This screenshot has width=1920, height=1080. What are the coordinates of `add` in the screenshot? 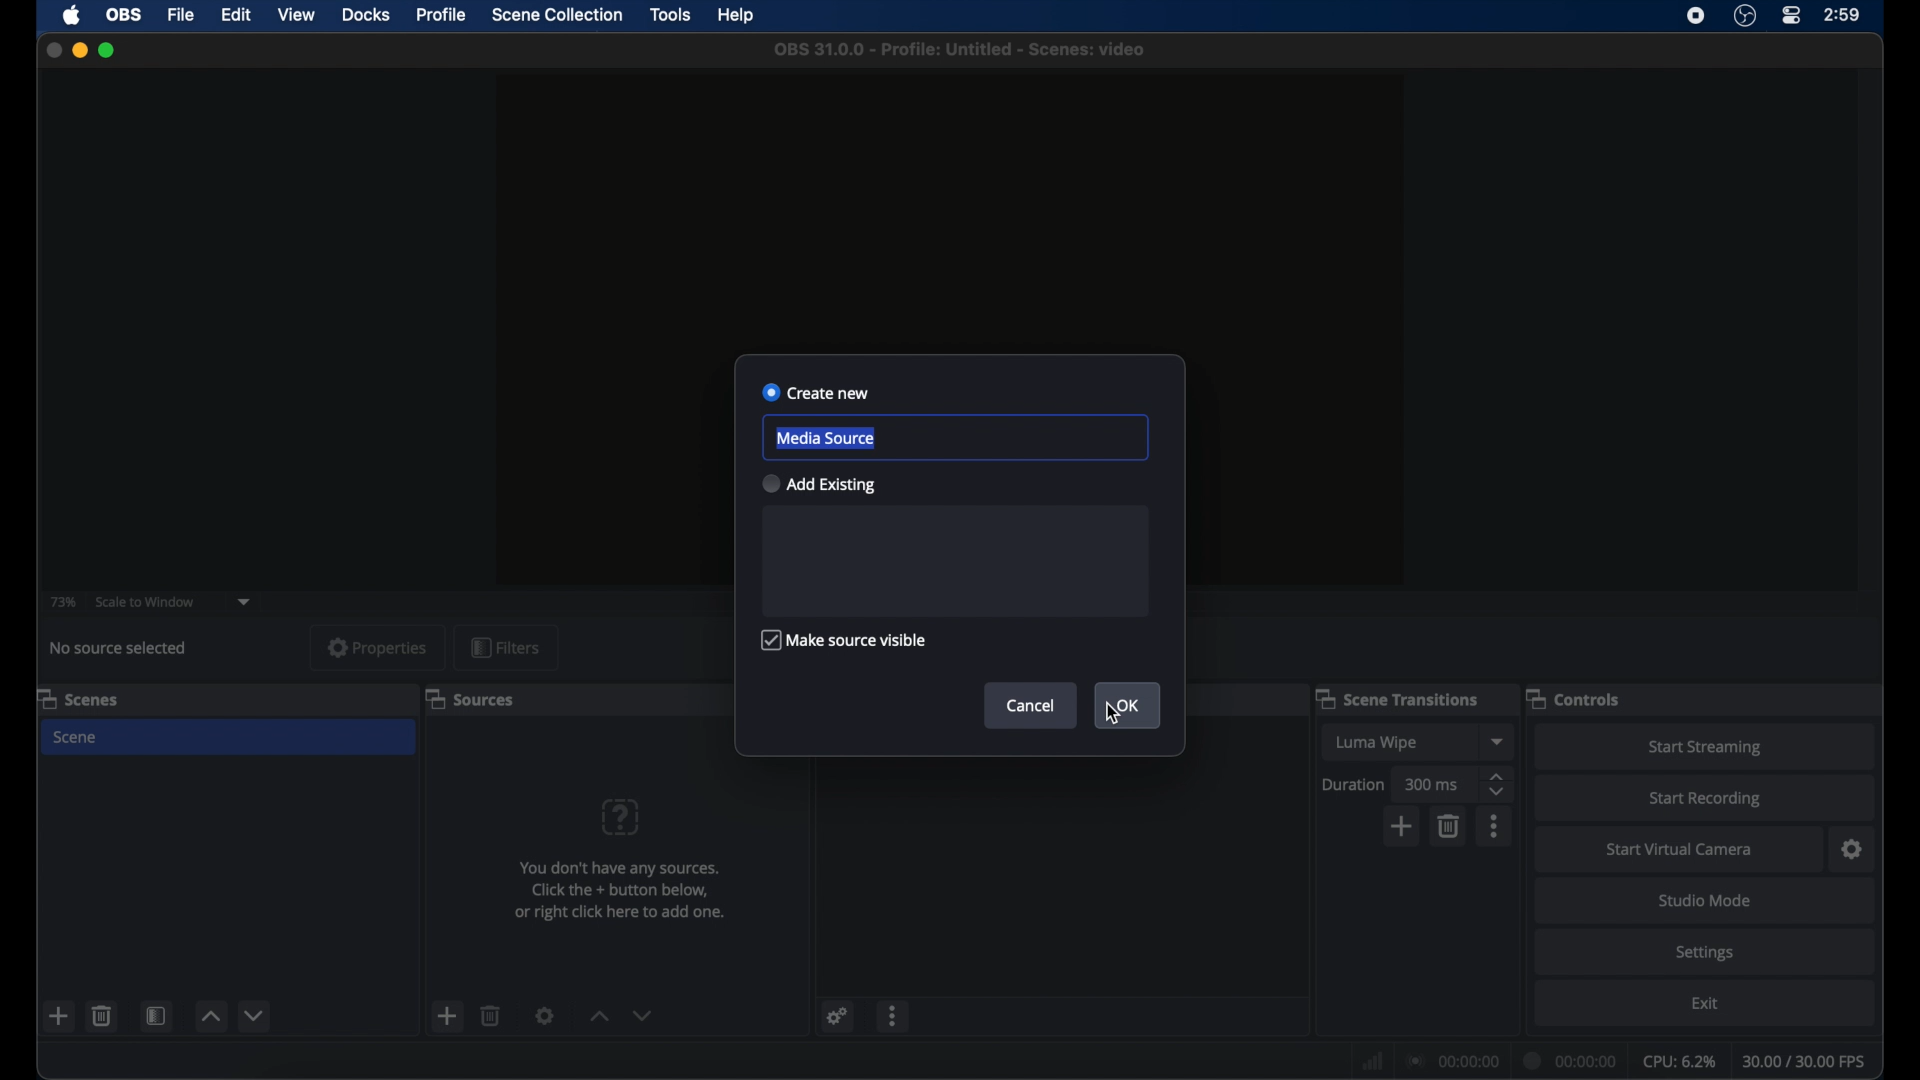 It's located at (1402, 827).